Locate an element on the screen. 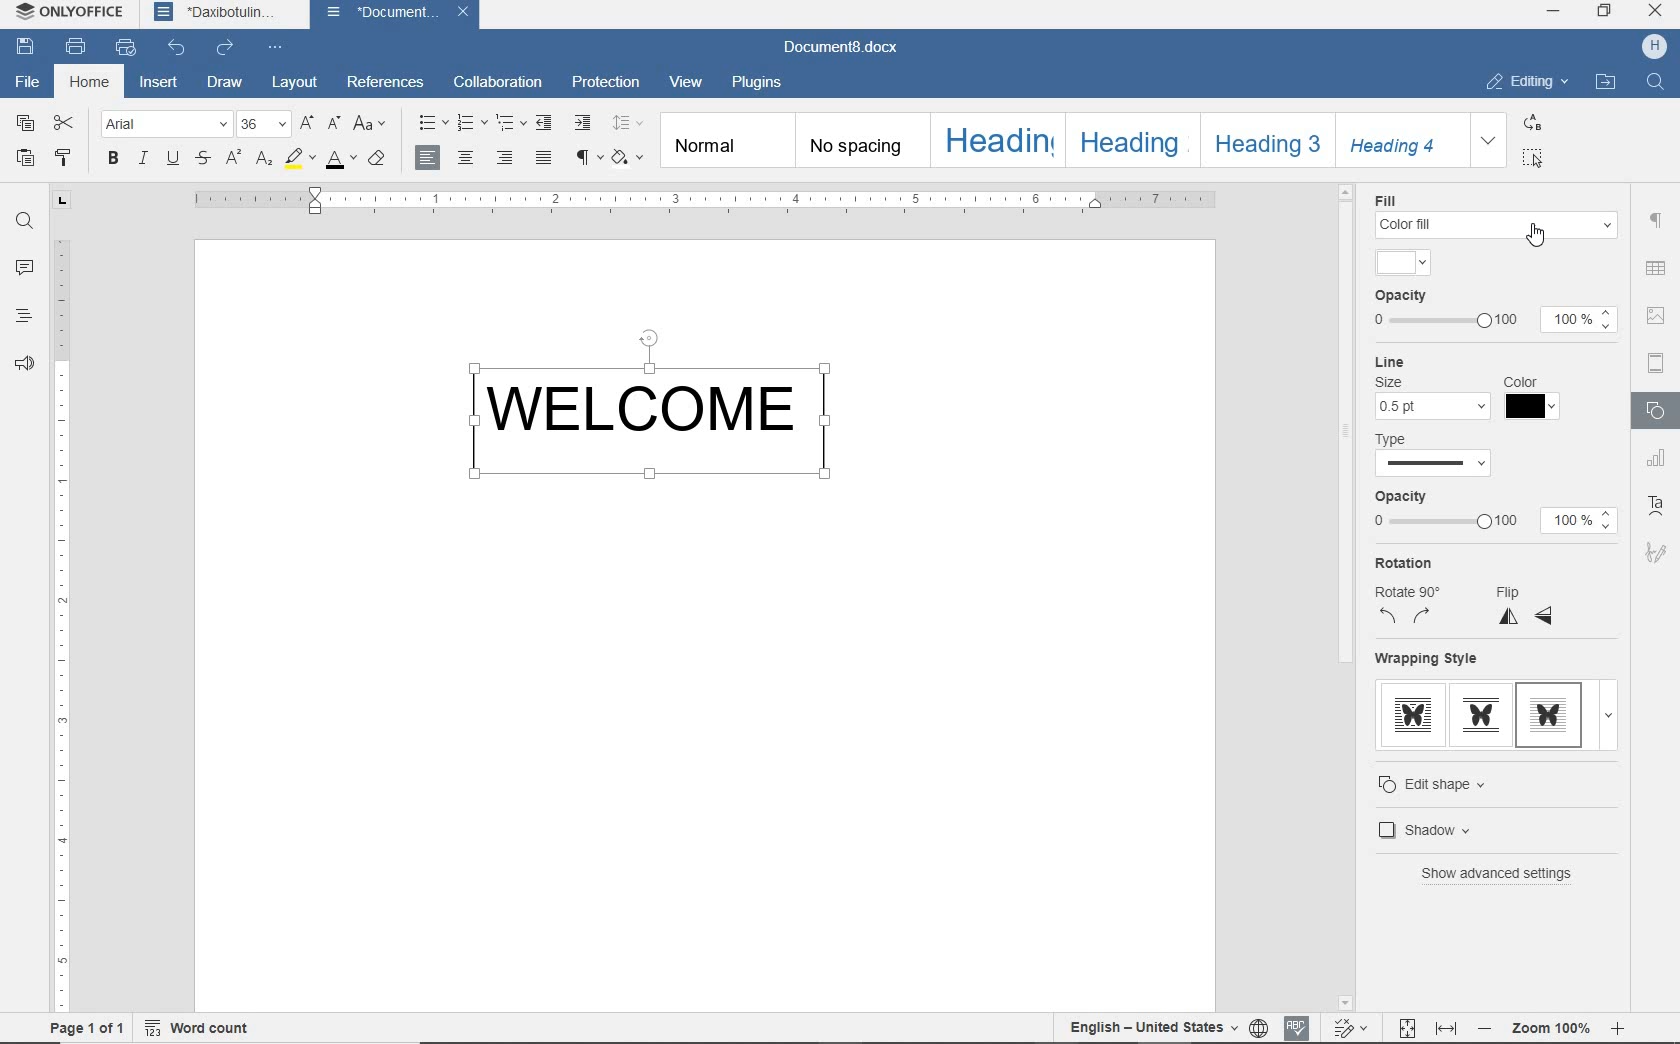 The height and width of the screenshot is (1044, 1680). RULER is located at coordinates (63, 617).